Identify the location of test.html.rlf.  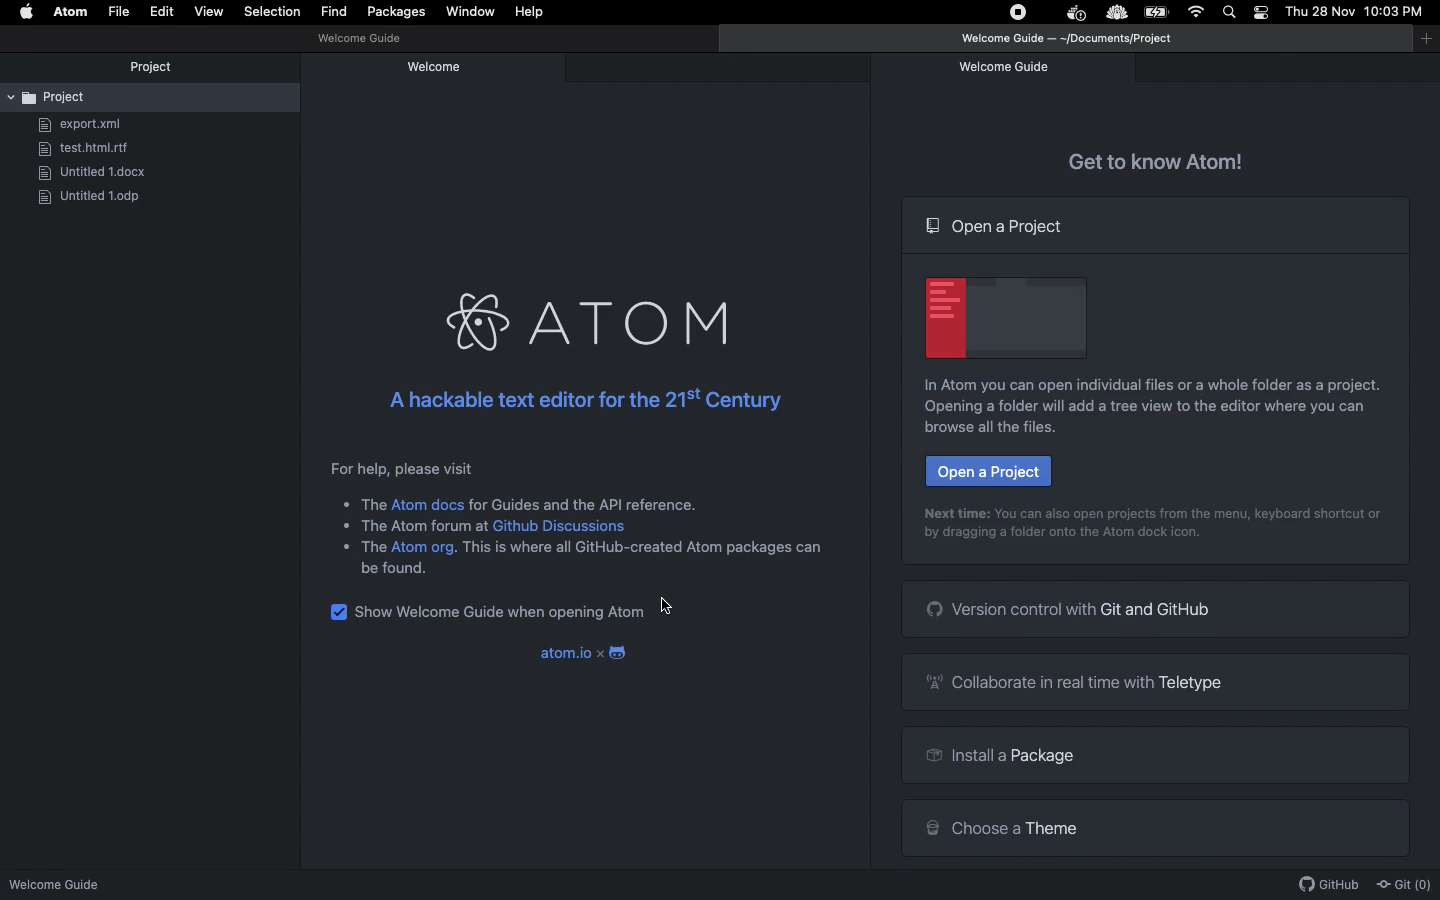
(93, 148).